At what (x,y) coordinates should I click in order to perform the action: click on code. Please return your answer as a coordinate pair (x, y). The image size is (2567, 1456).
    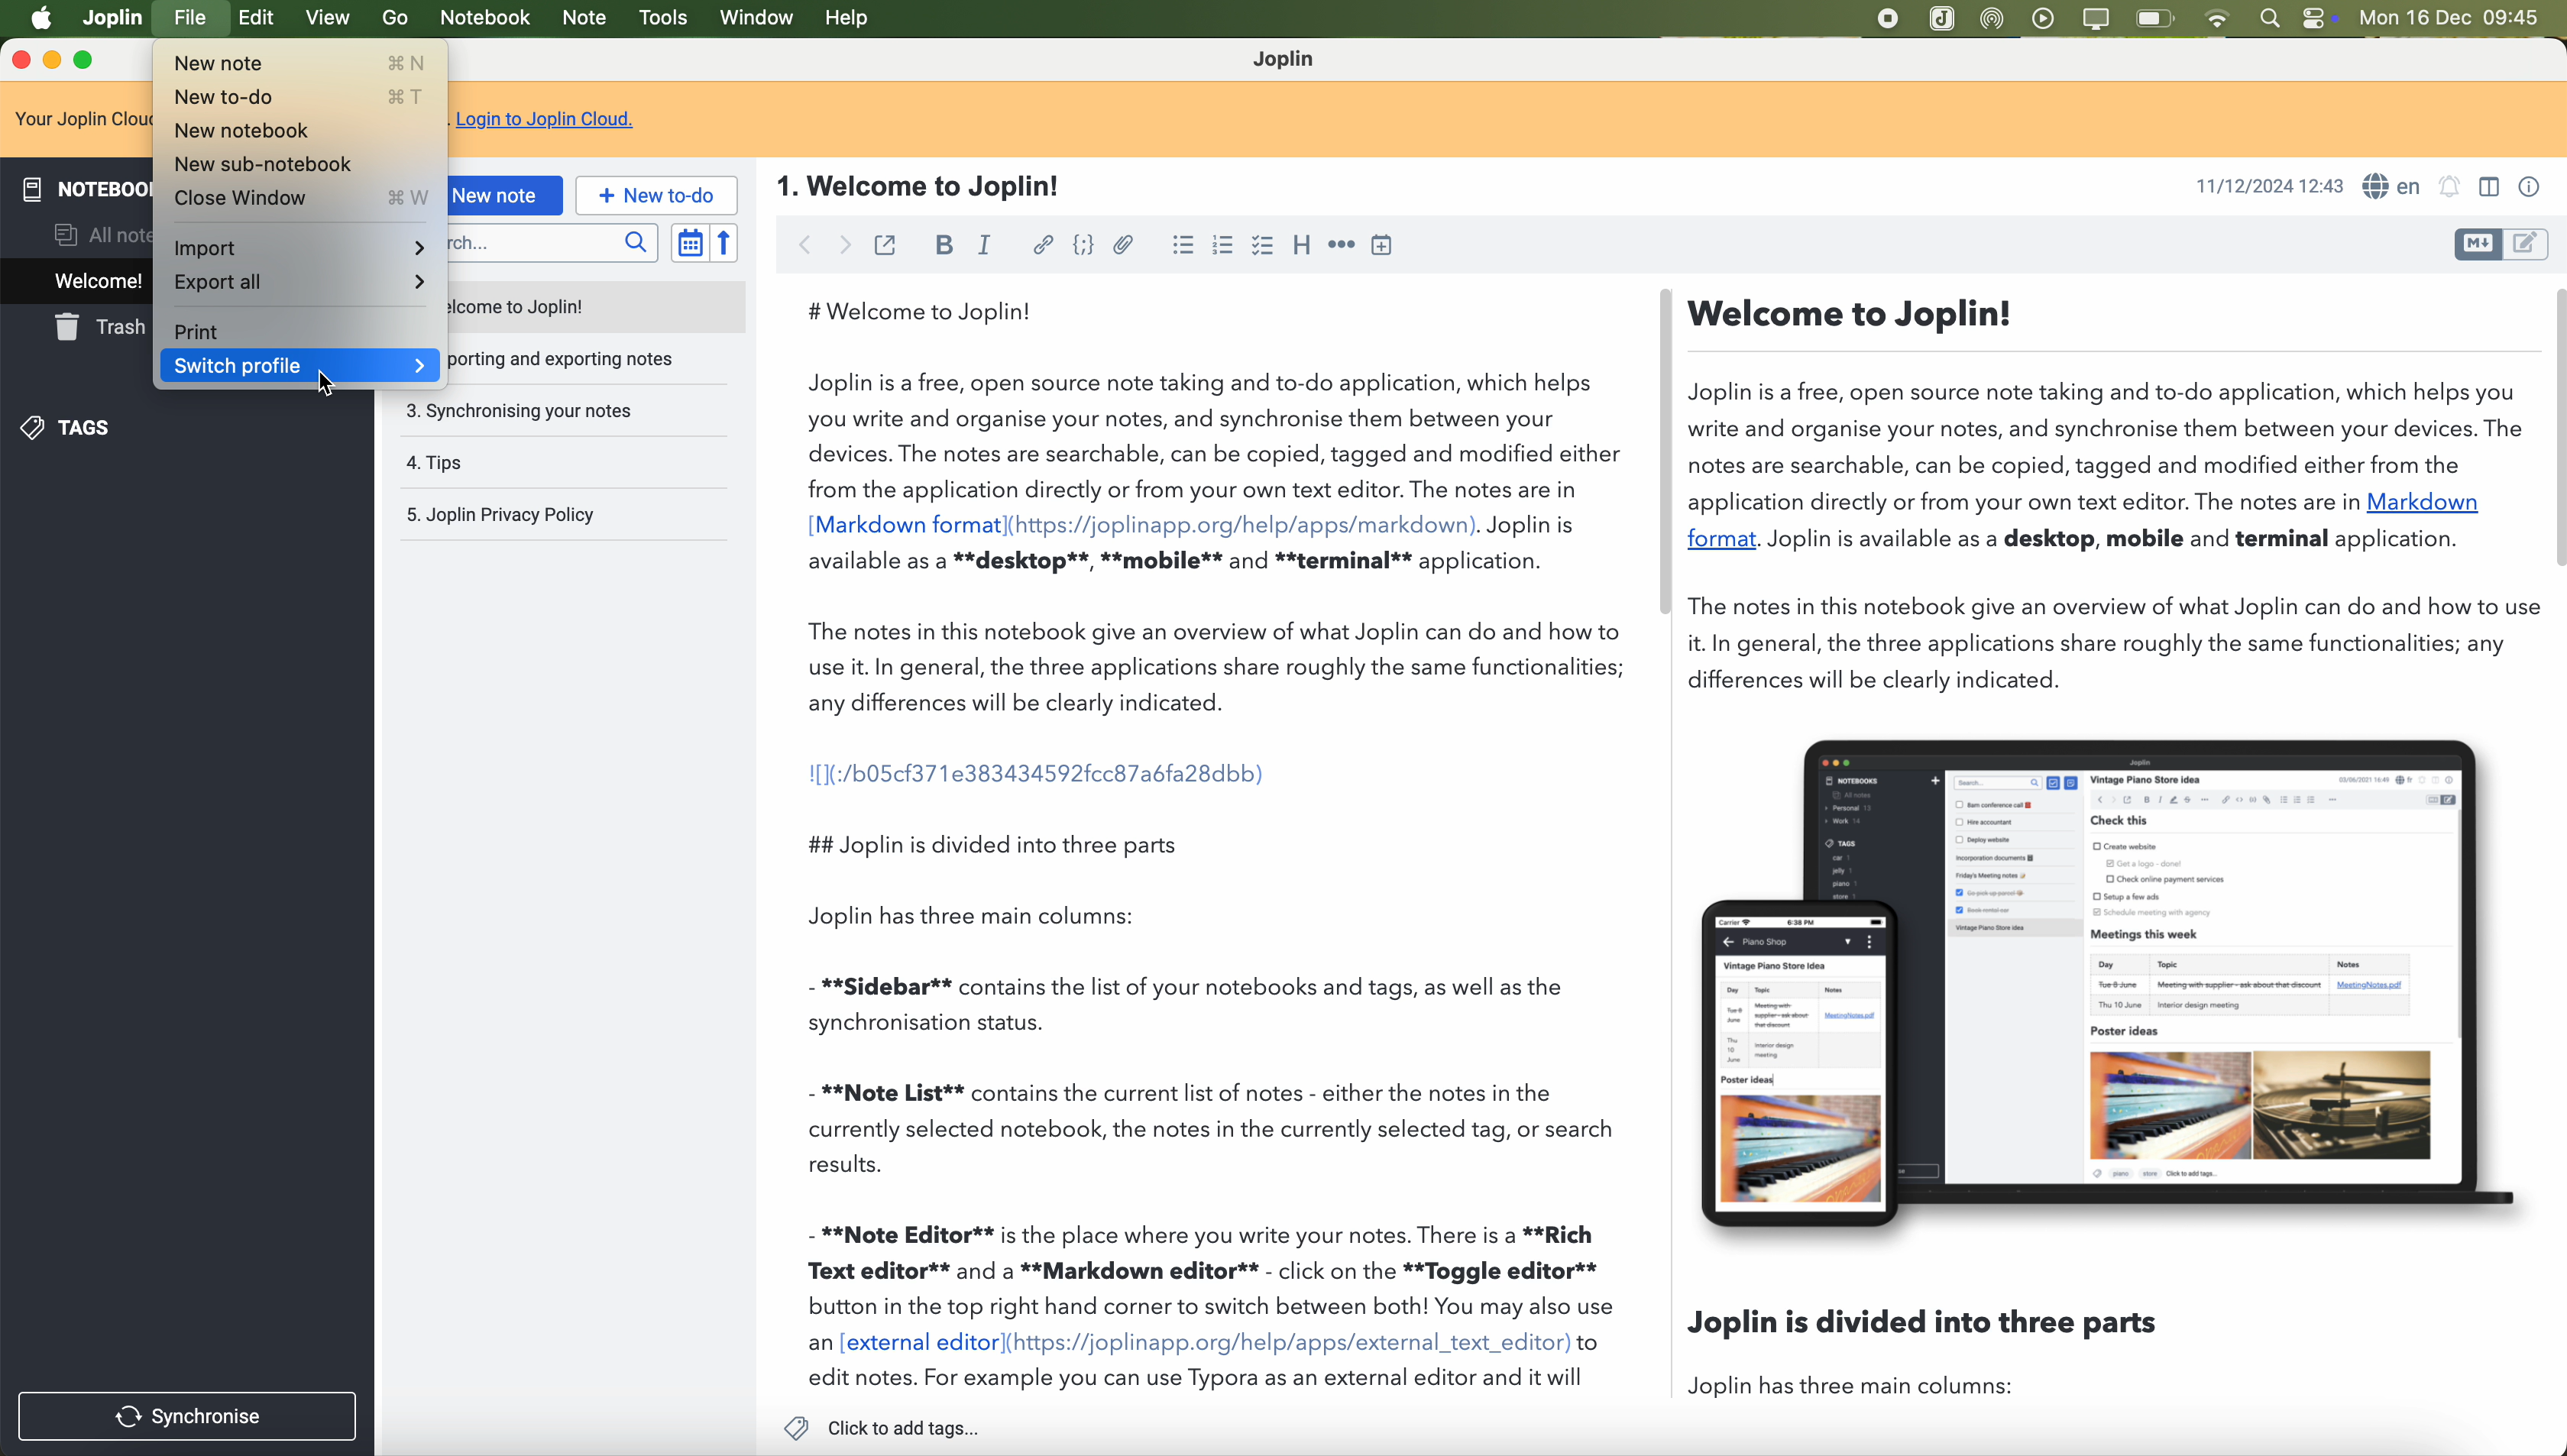
    Looking at the image, I should click on (1083, 244).